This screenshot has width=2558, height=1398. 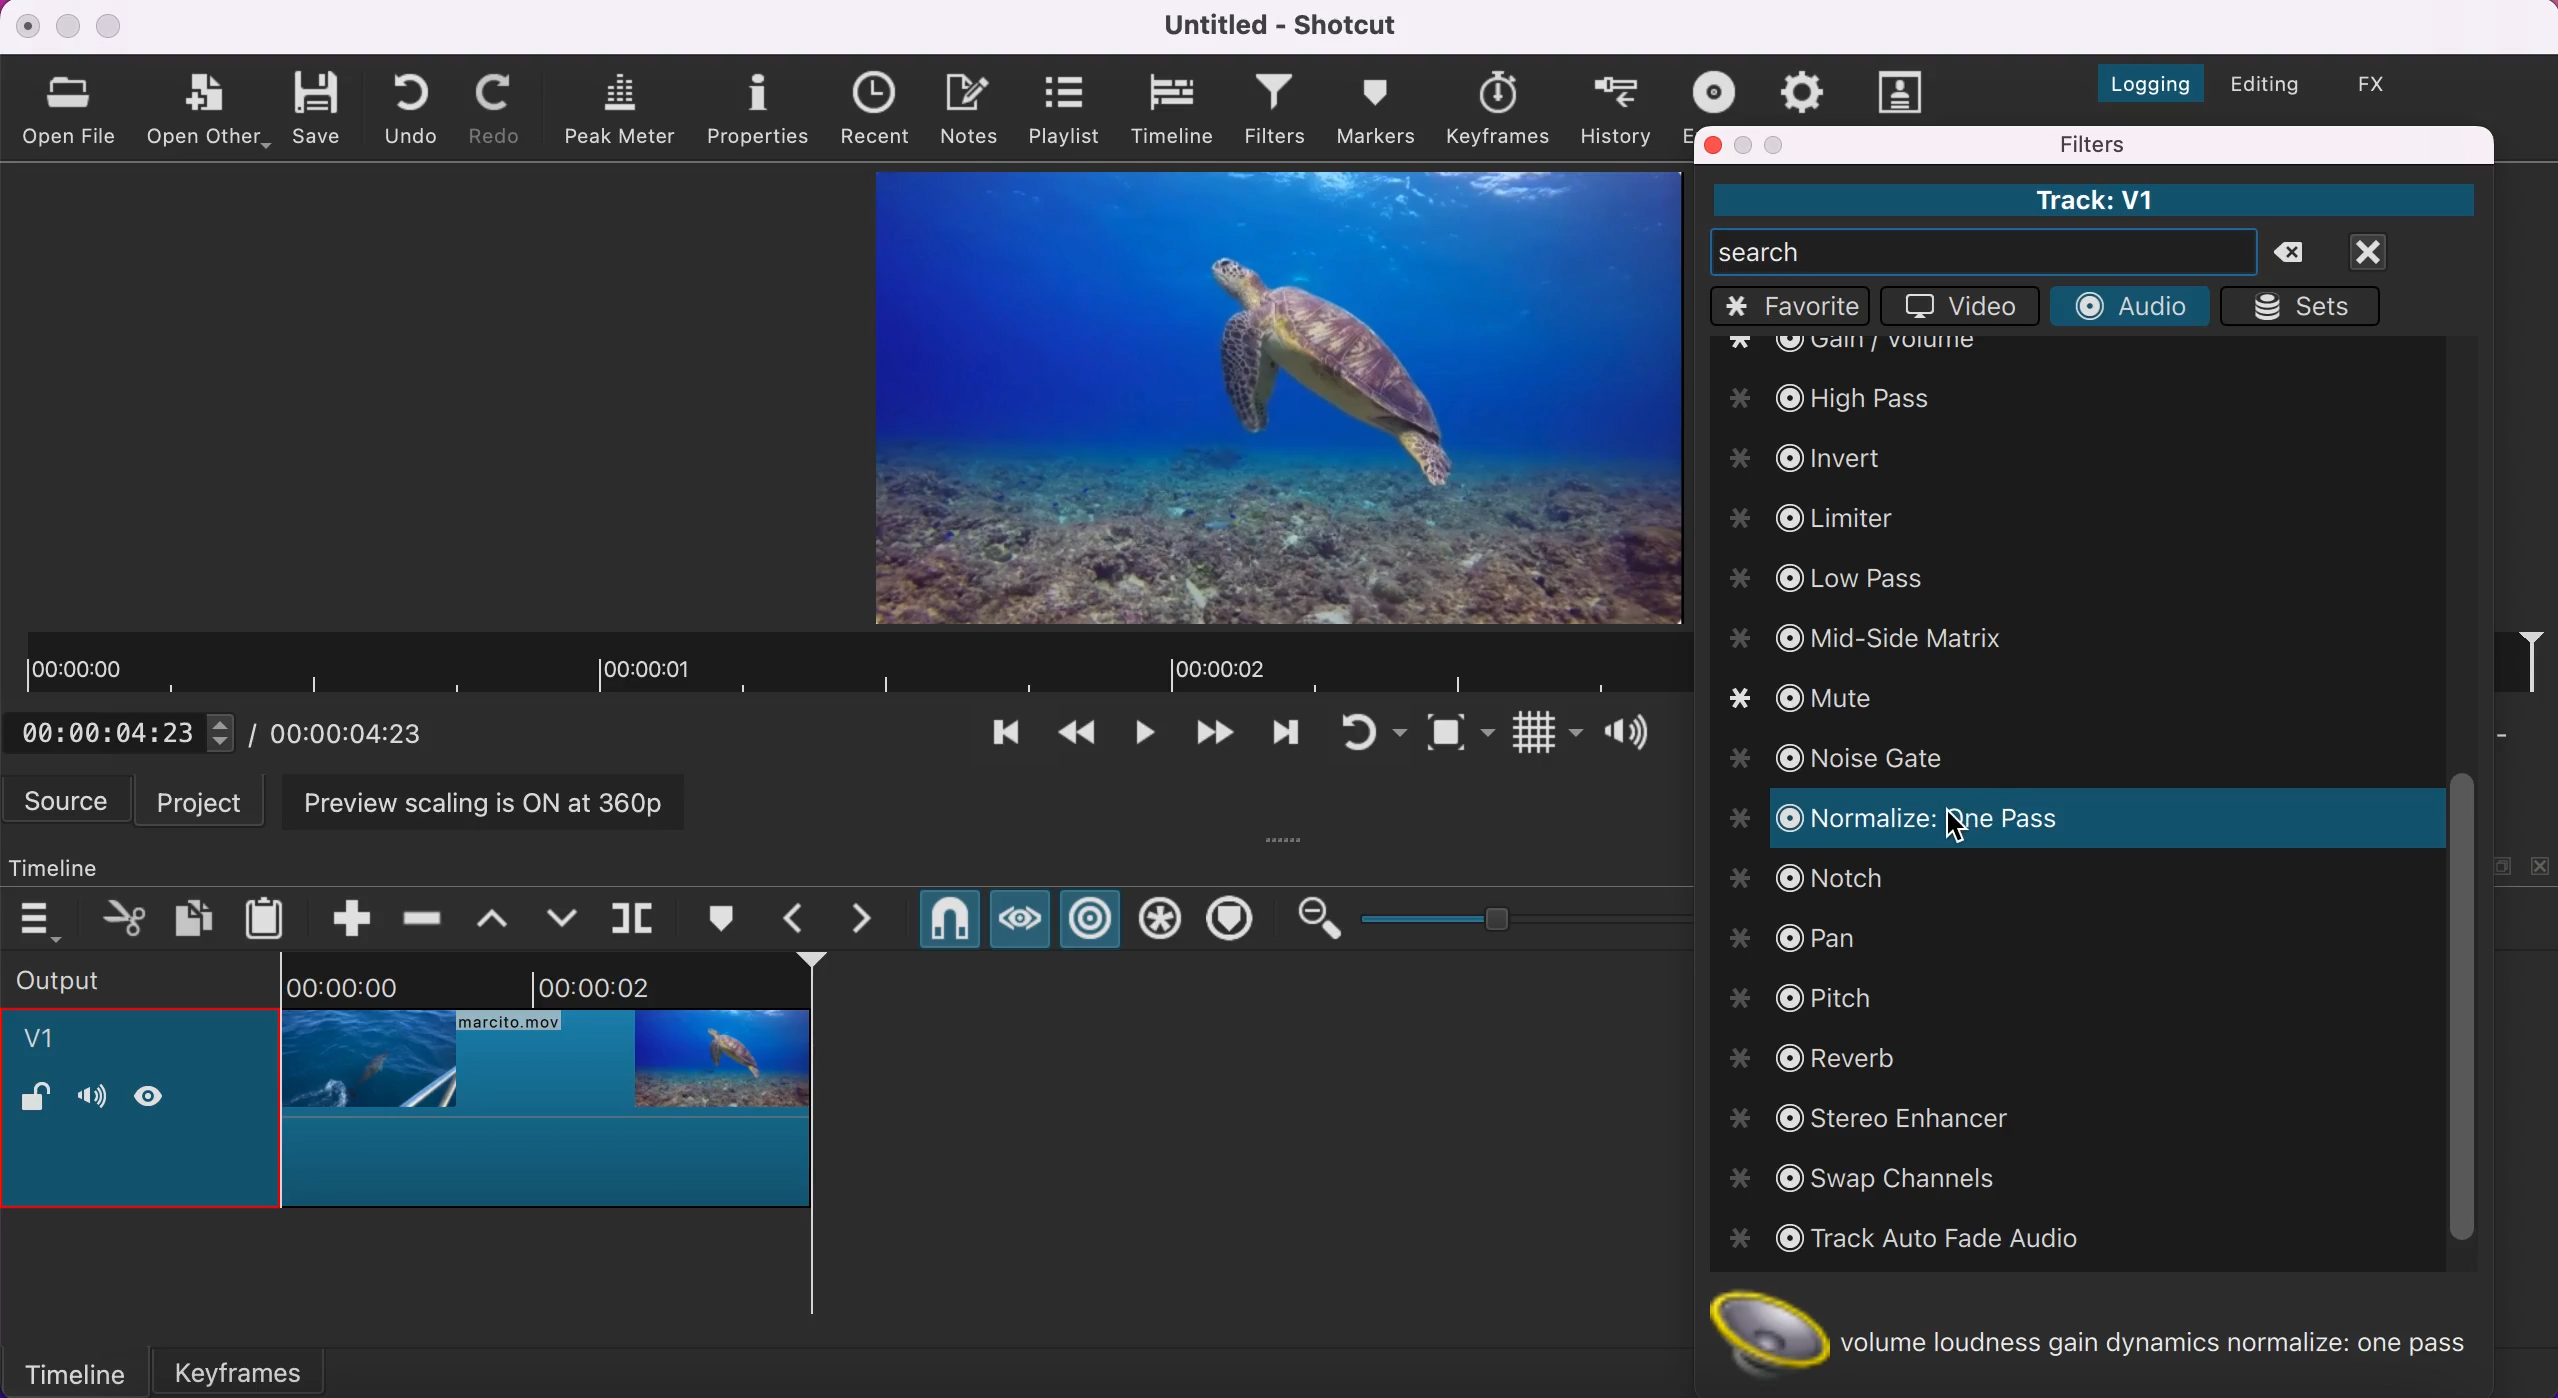 I want to click on ripple all tracks, so click(x=1161, y=922).